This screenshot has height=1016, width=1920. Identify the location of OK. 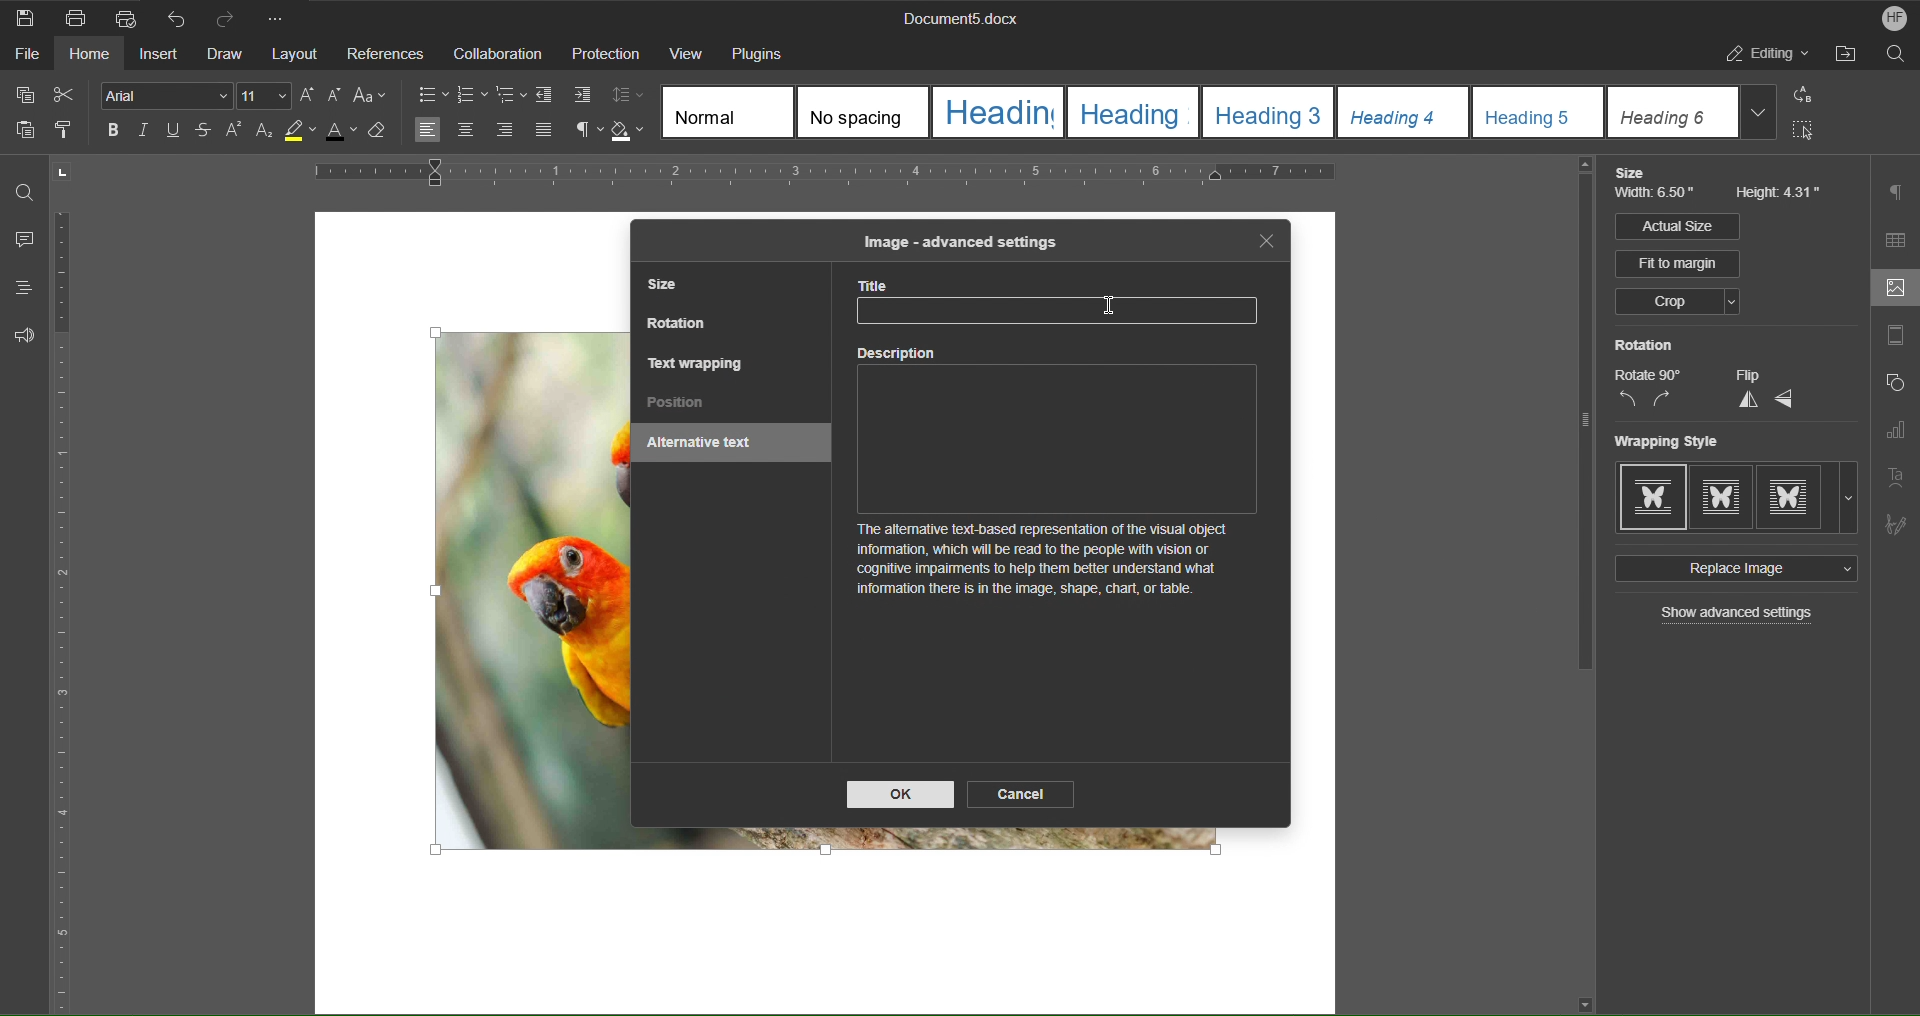
(901, 795).